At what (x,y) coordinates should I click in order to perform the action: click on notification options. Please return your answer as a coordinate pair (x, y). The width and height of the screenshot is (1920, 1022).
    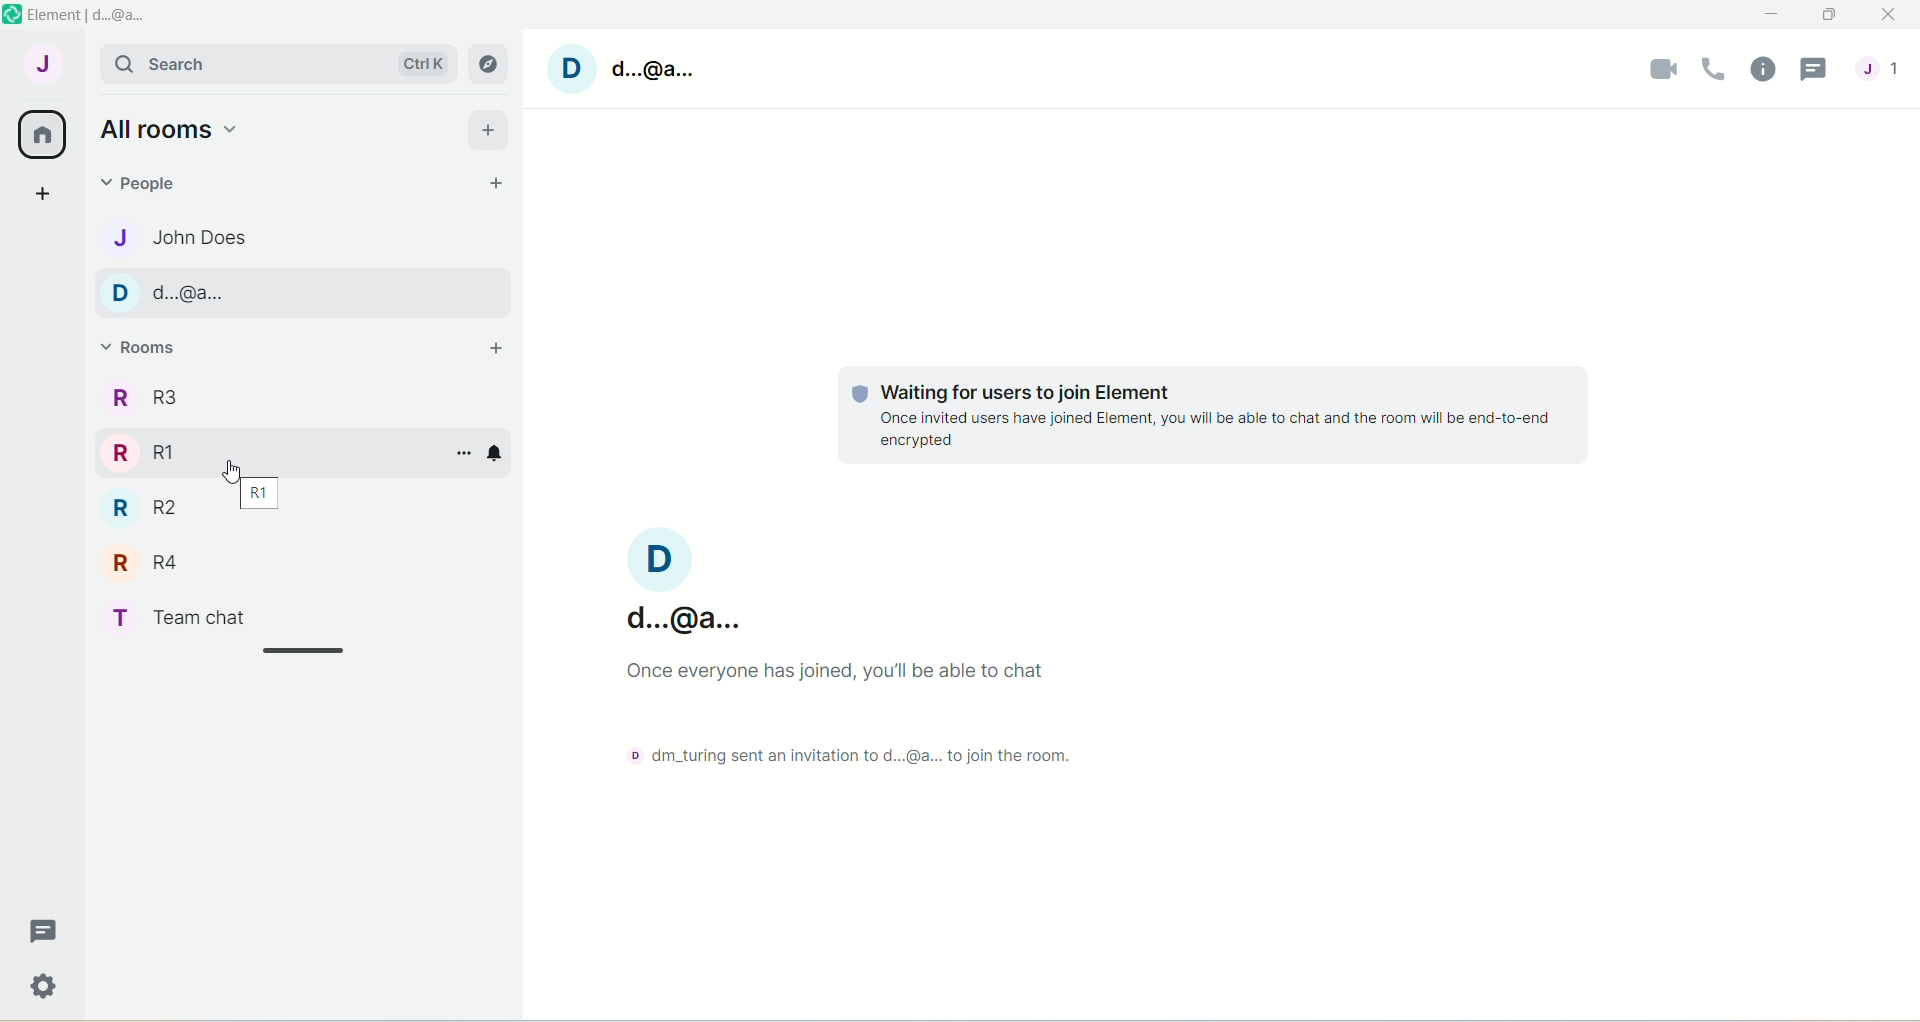
    Looking at the image, I should click on (499, 456).